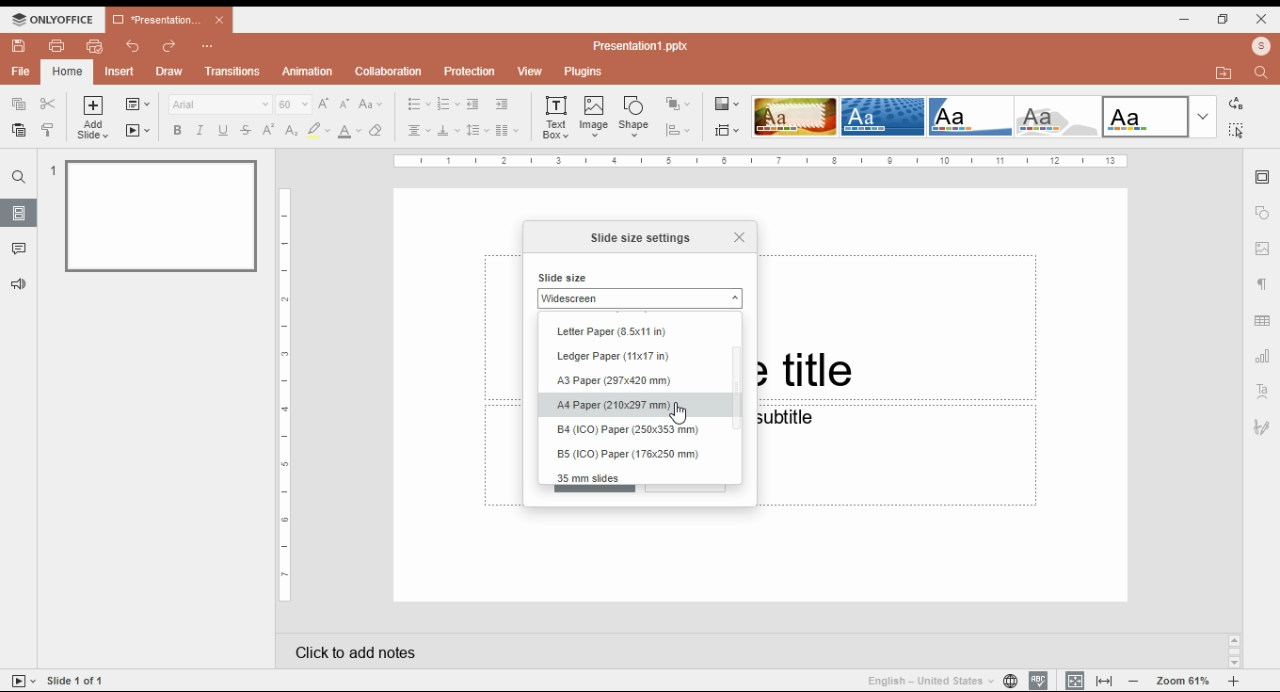 The height and width of the screenshot is (692, 1280). I want to click on start slideshow, so click(138, 131).